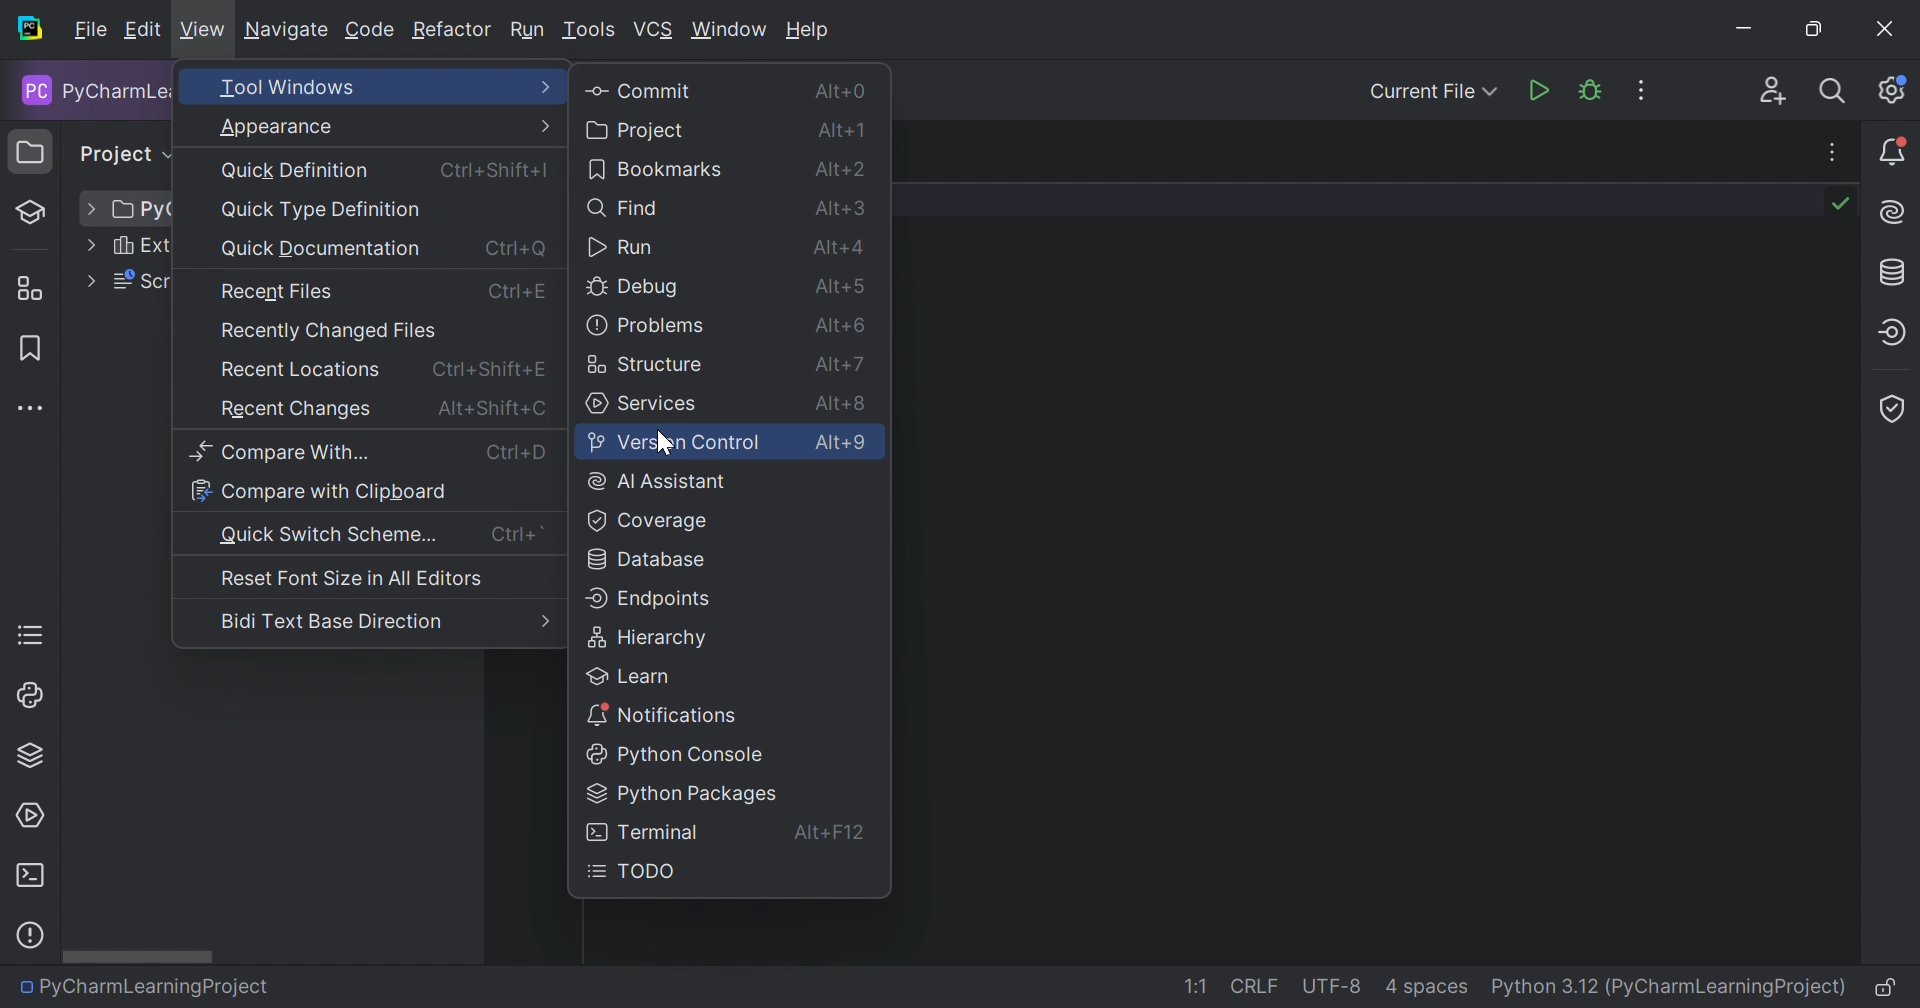 The height and width of the screenshot is (1008, 1920). What do you see at coordinates (1435, 93) in the screenshot?
I see `Current File` at bounding box center [1435, 93].